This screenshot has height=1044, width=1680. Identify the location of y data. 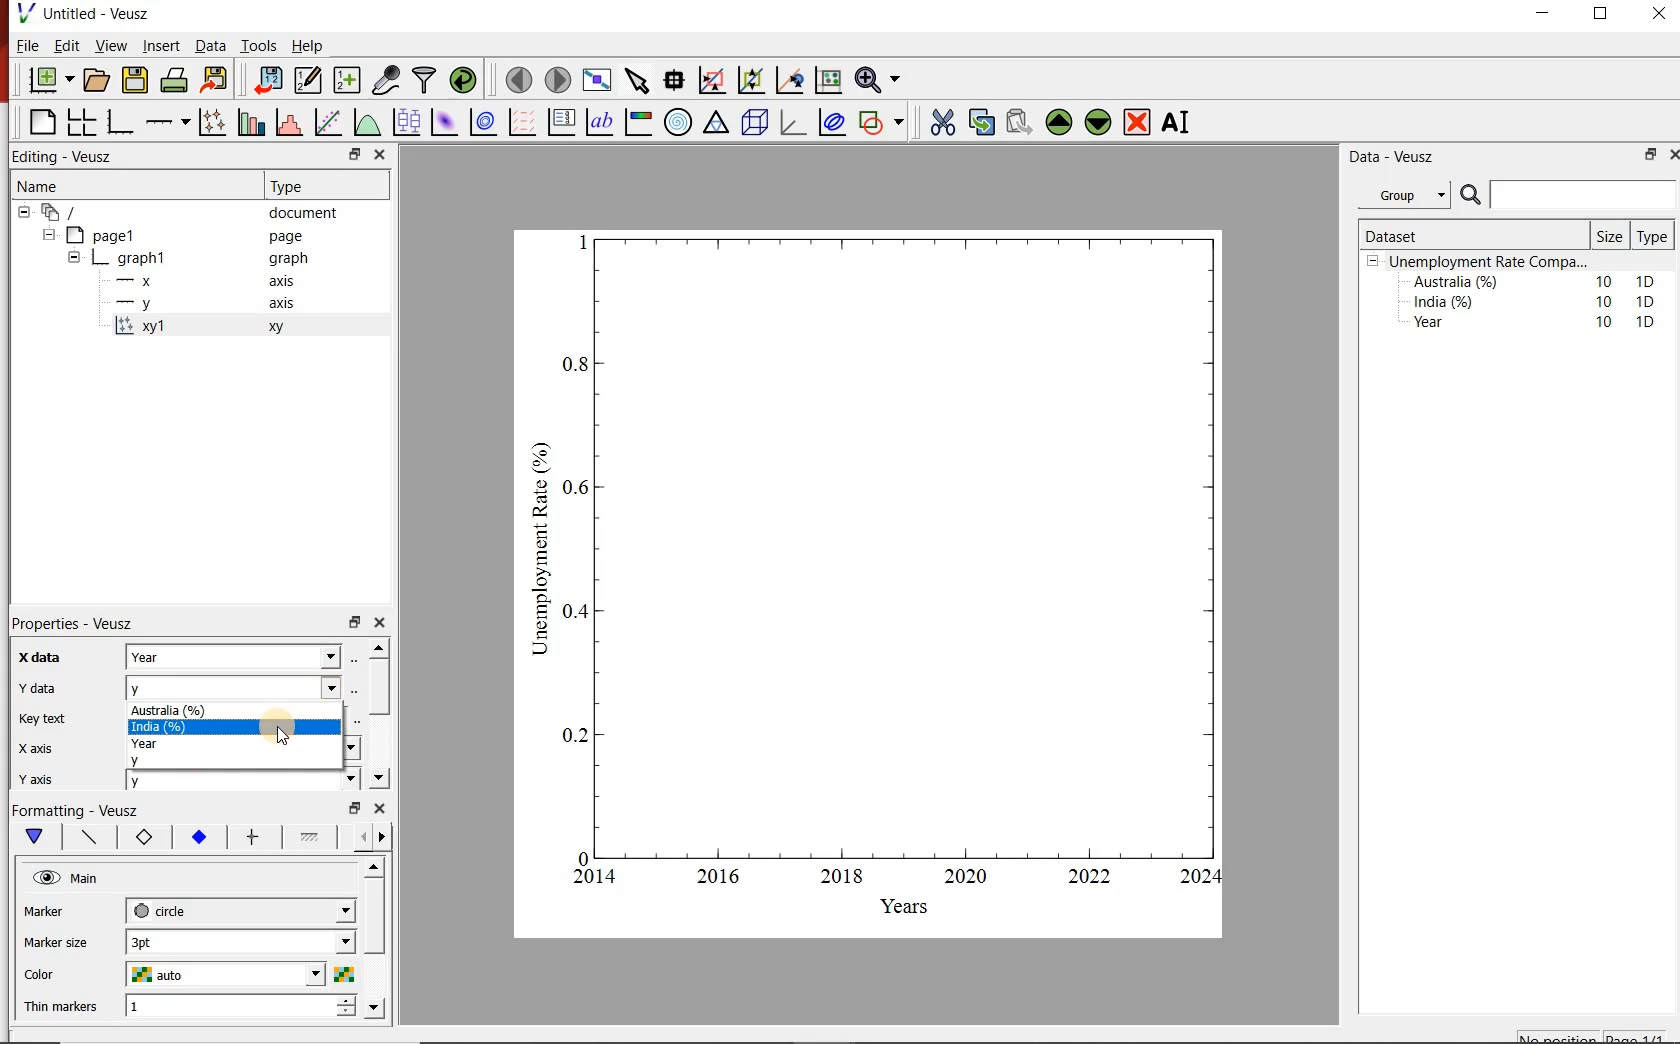
(43, 688).